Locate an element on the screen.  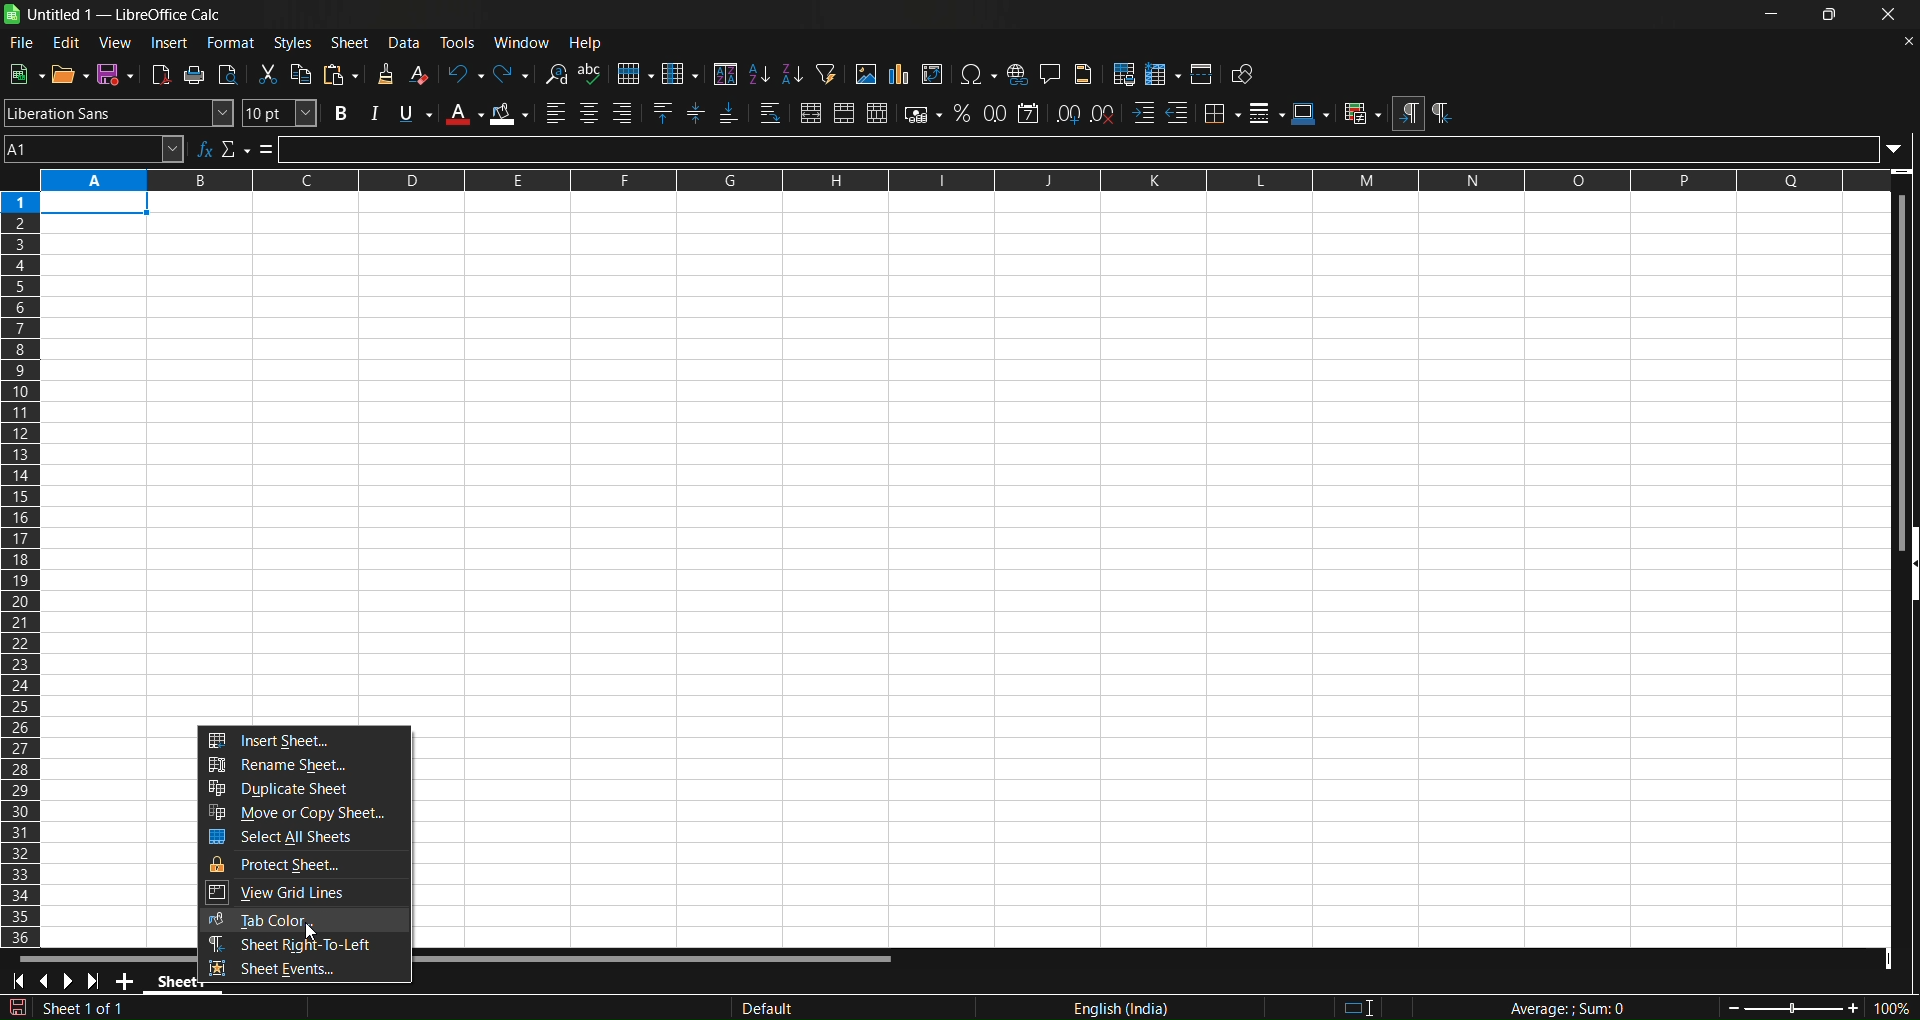
align top is located at coordinates (665, 114).